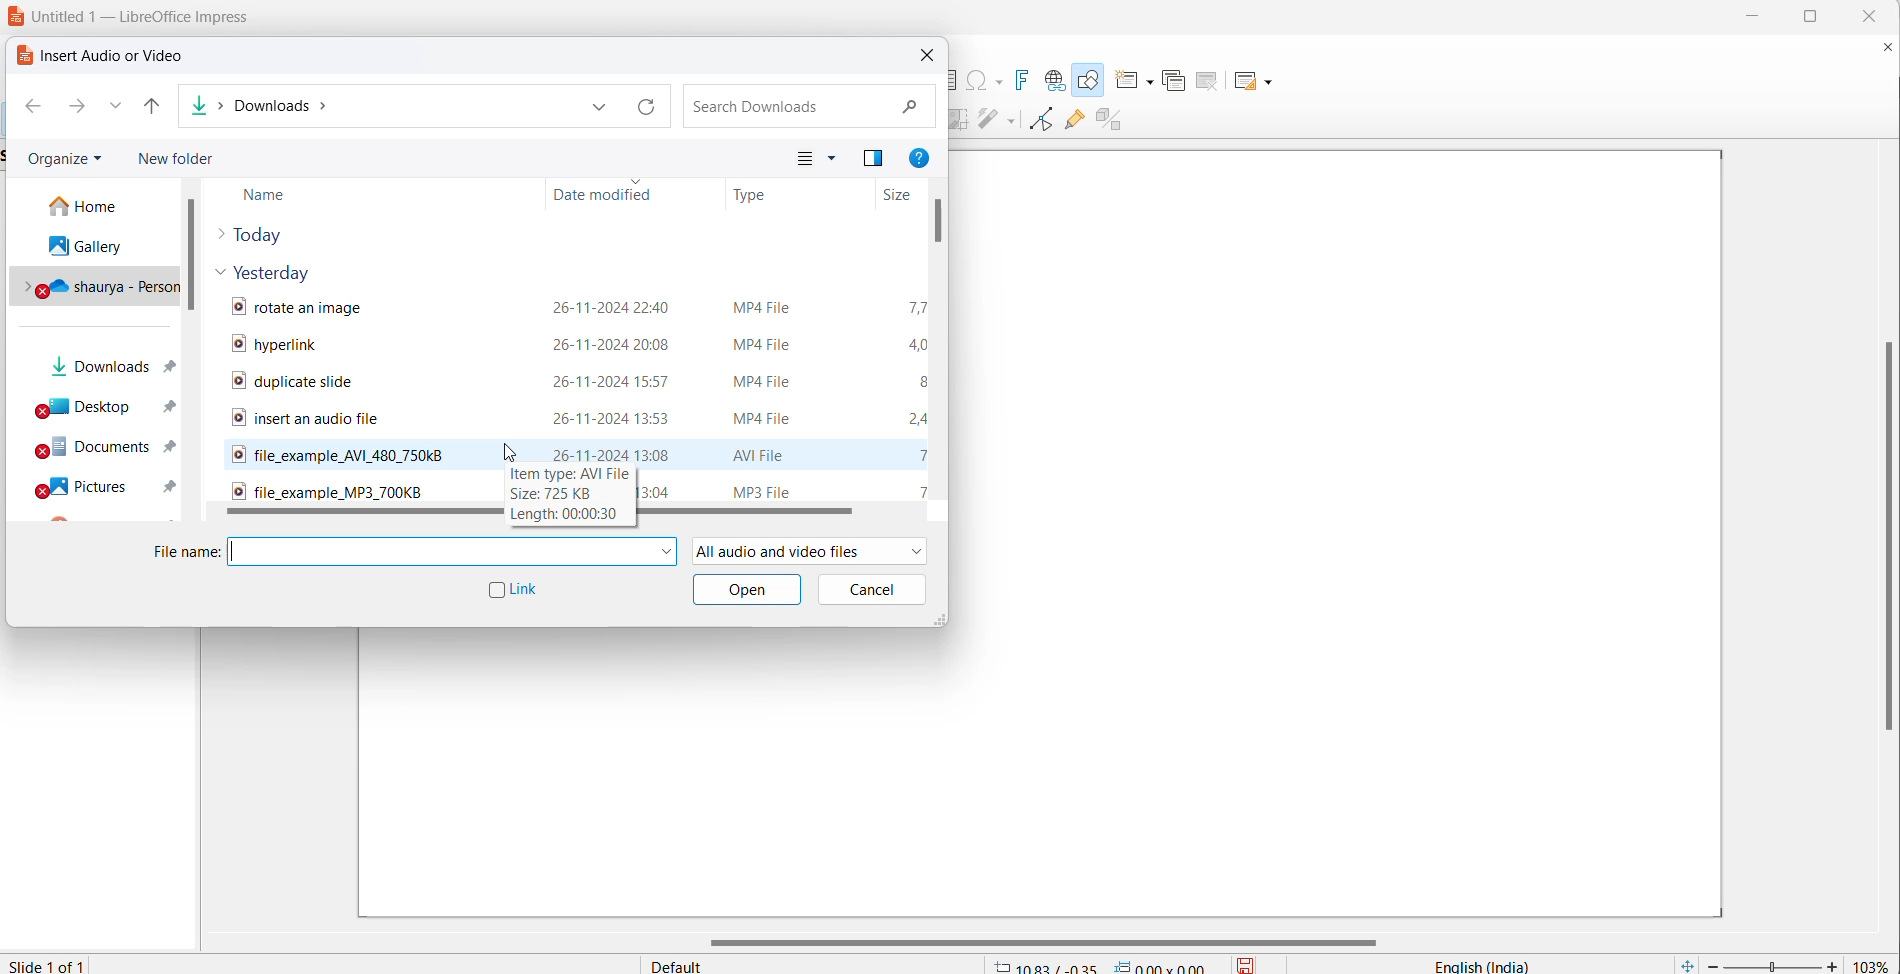 This screenshot has height=974, width=1900. Describe the element at coordinates (438, 555) in the screenshot. I see `file name text box` at that location.